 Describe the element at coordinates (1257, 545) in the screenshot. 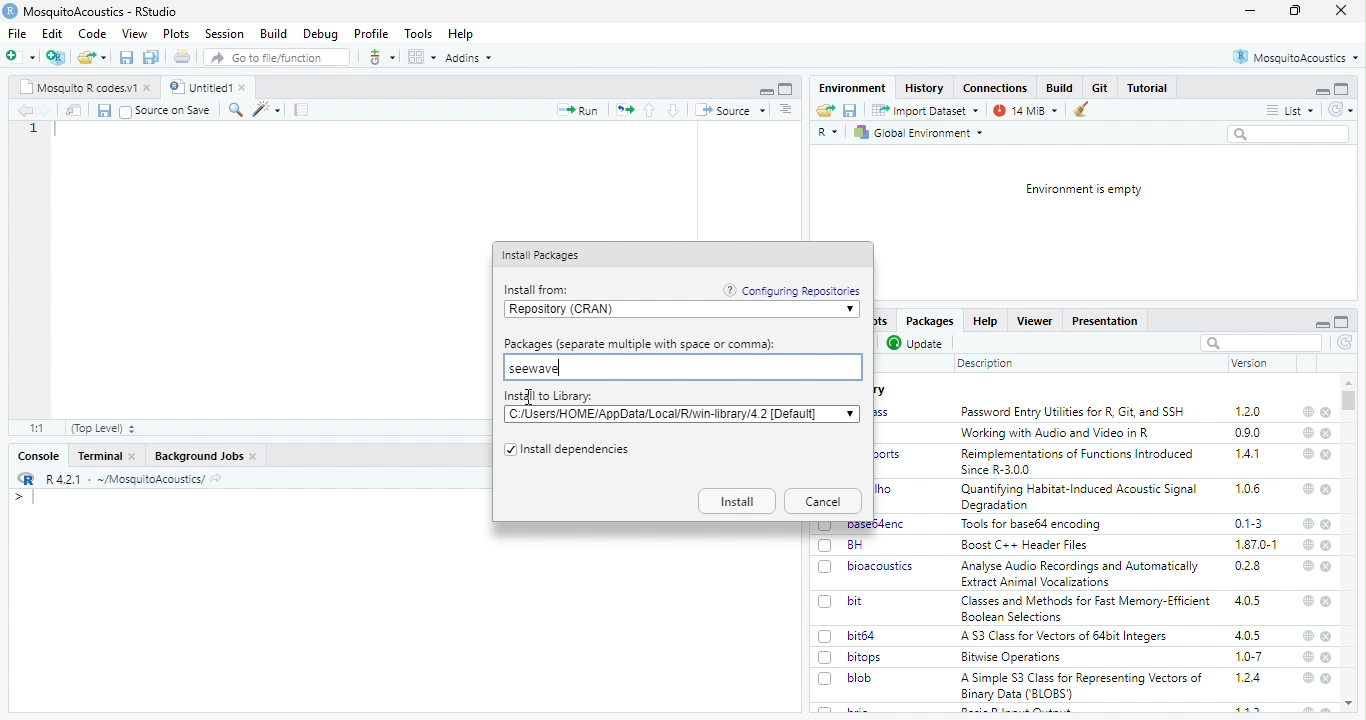

I see `1870-1` at that location.